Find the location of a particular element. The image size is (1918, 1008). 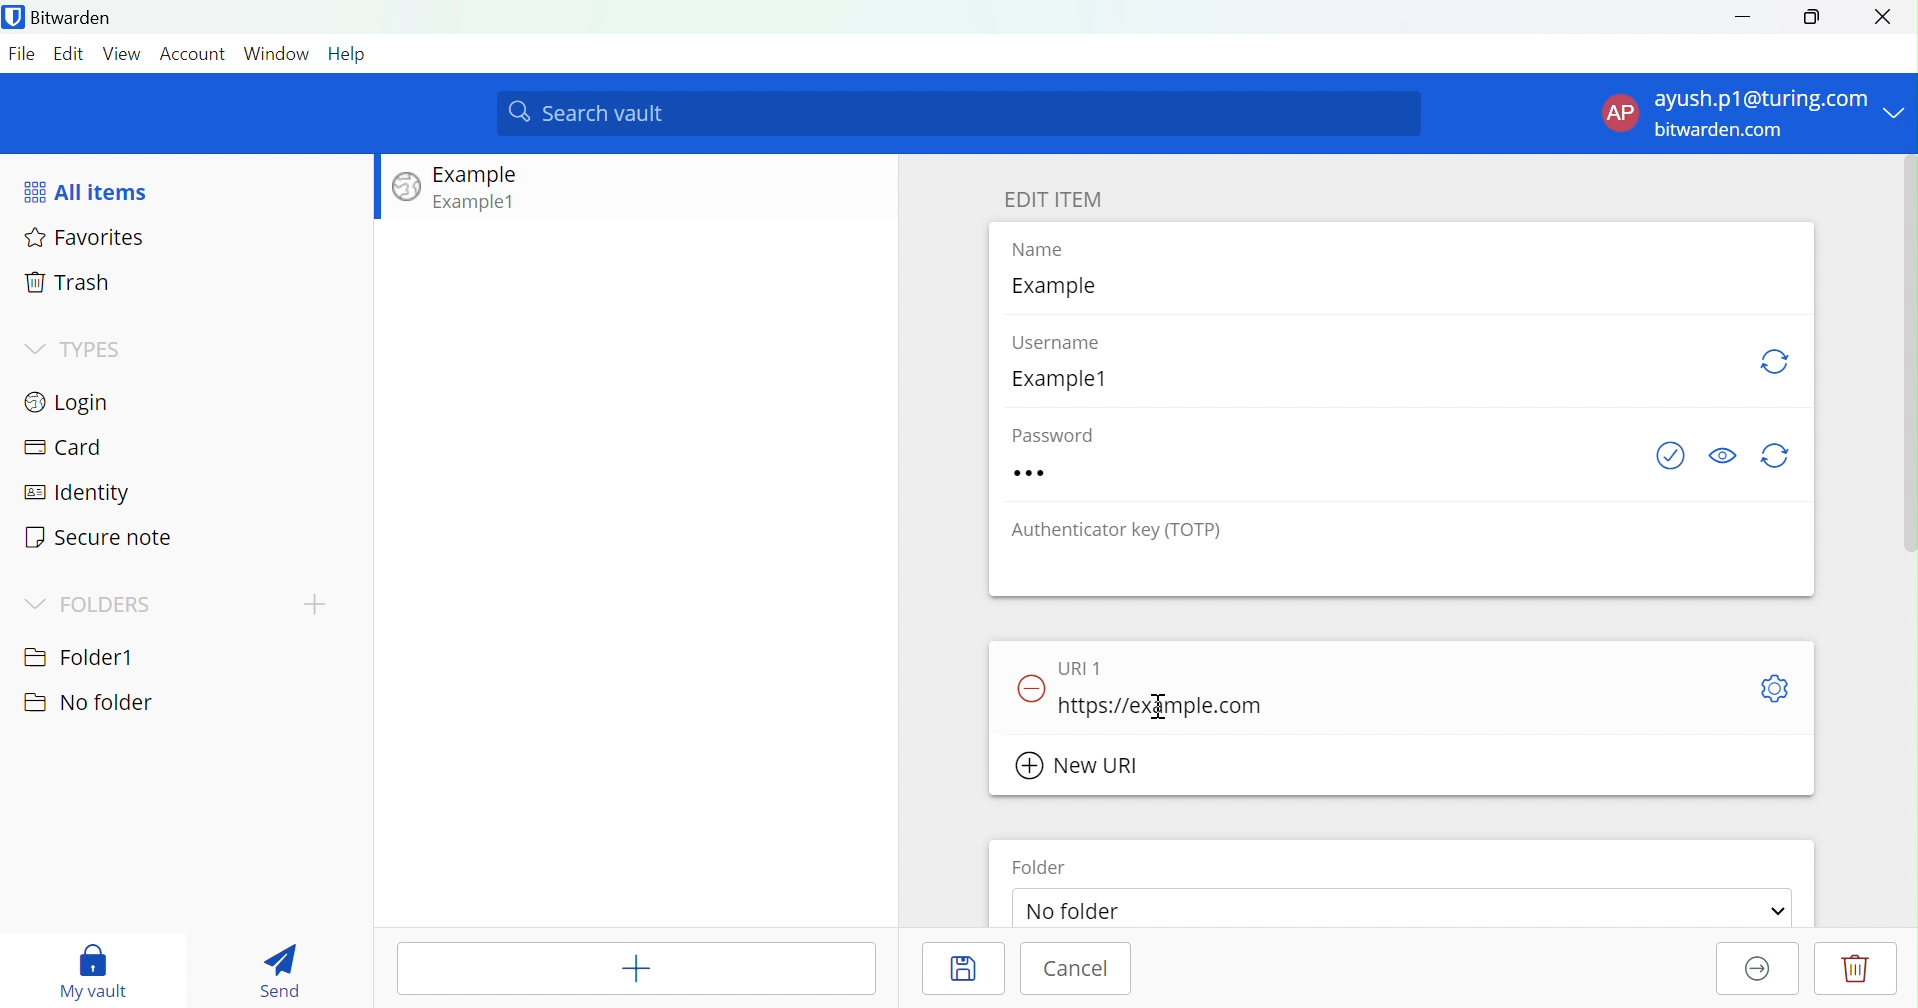

Save is located at coordinates (960, 966).